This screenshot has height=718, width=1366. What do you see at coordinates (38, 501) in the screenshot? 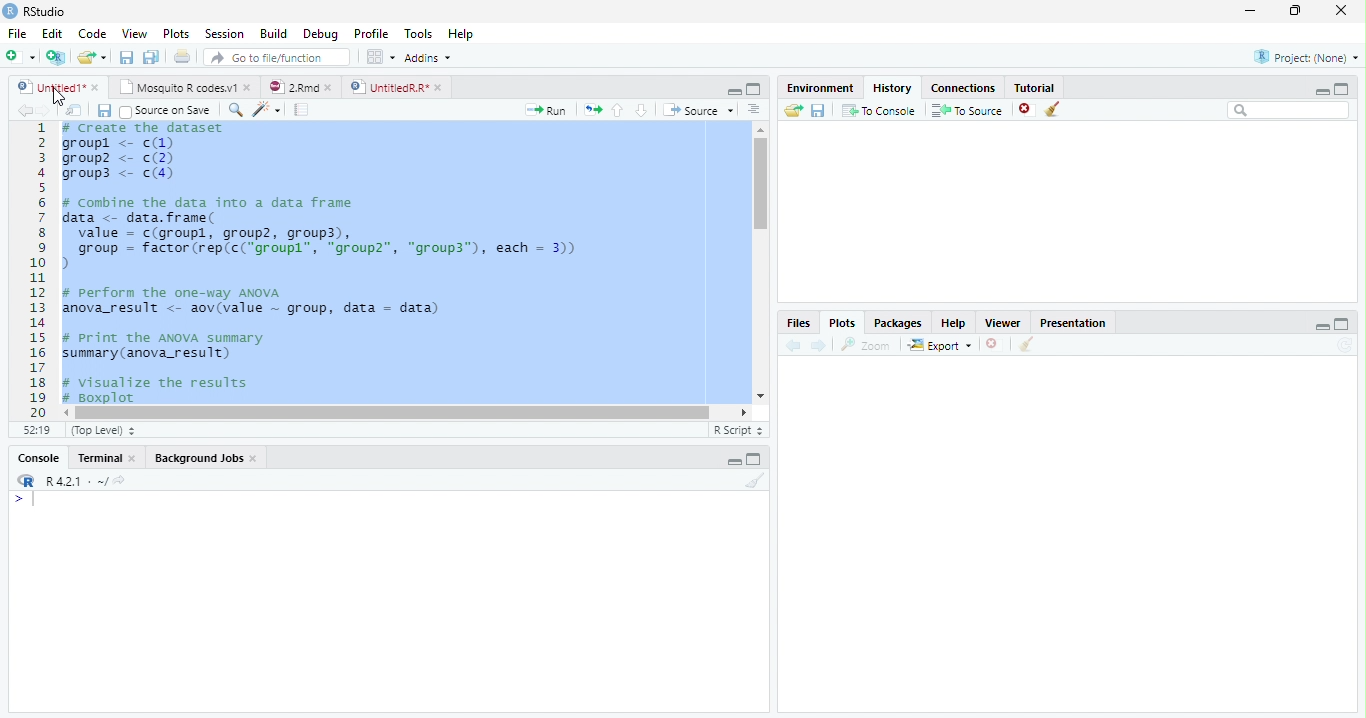
I see `Cursor` at bounding box center [38, 501].